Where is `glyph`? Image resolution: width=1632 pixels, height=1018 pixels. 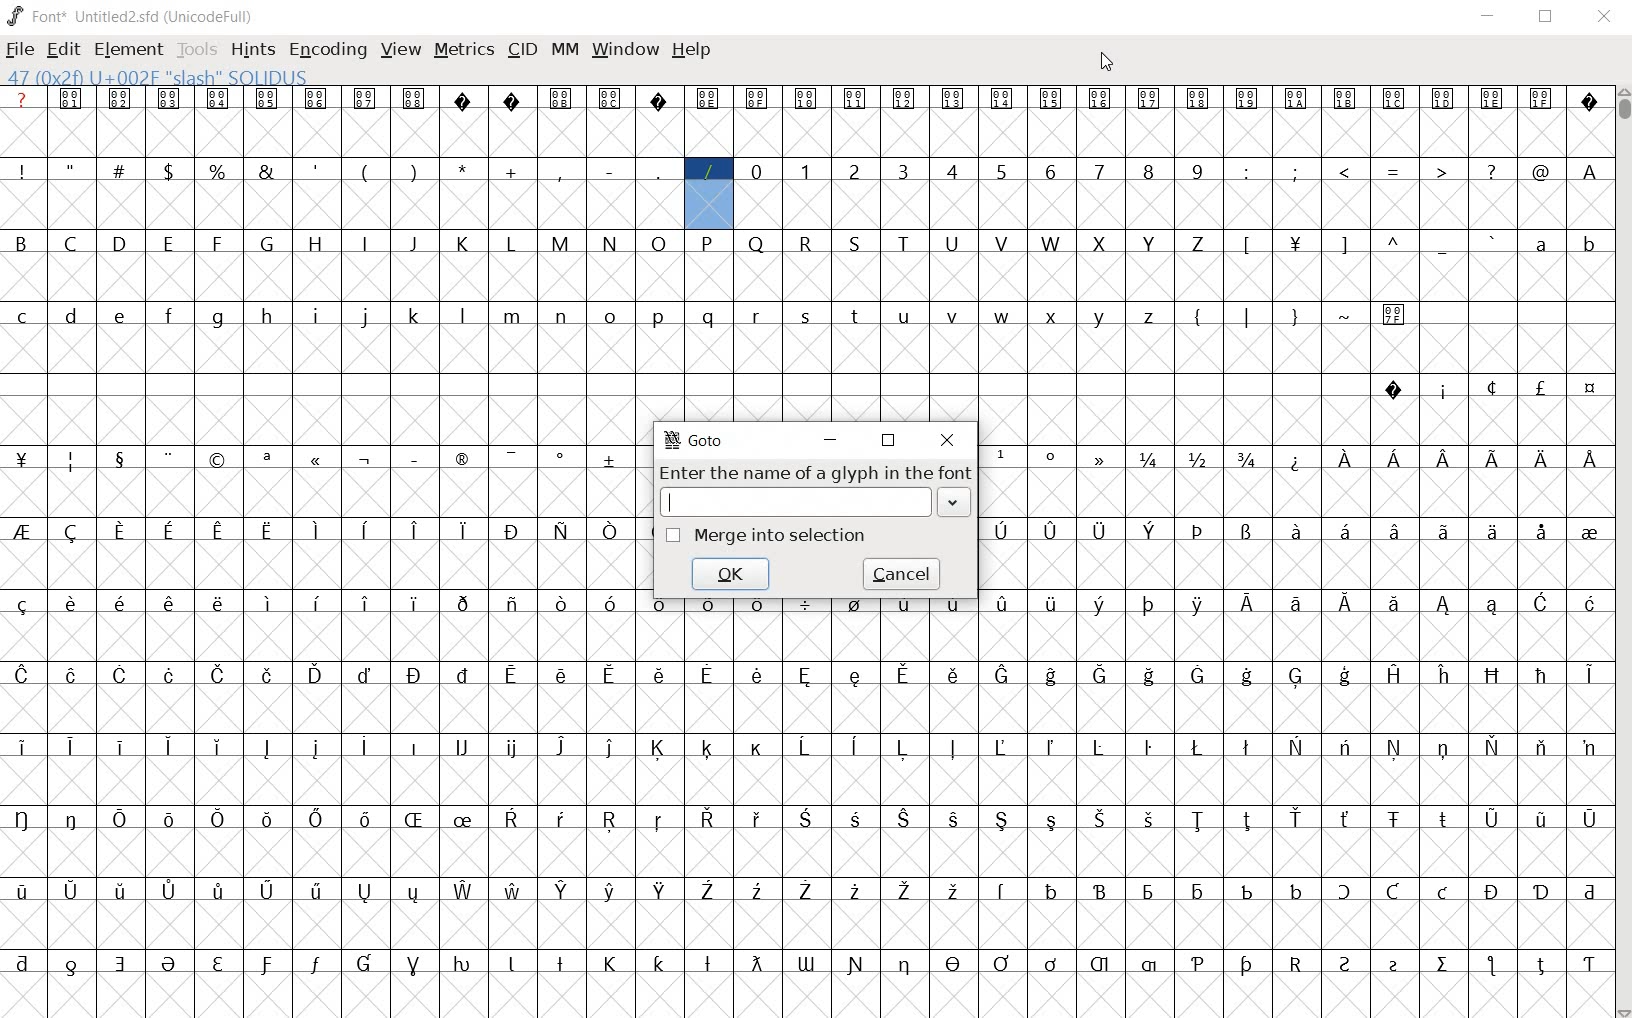
glyph is located at coordinates (1296, 171).